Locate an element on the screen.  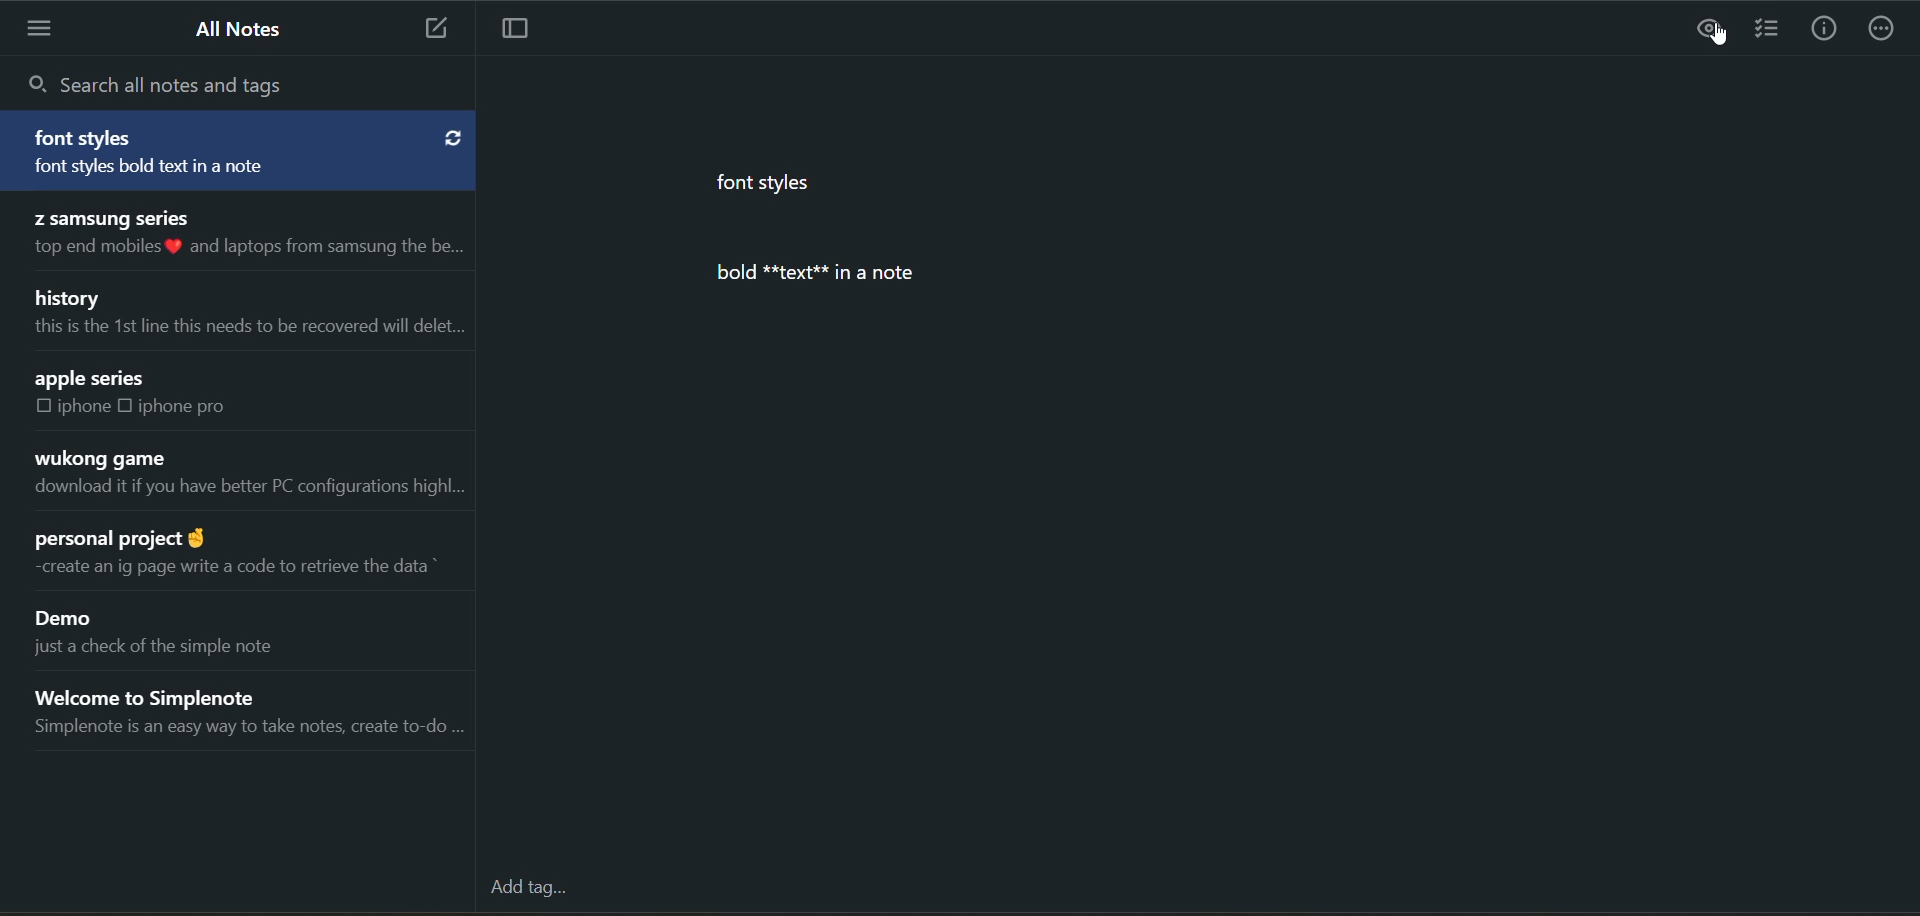
all notes is located at coordinates (243, 30).